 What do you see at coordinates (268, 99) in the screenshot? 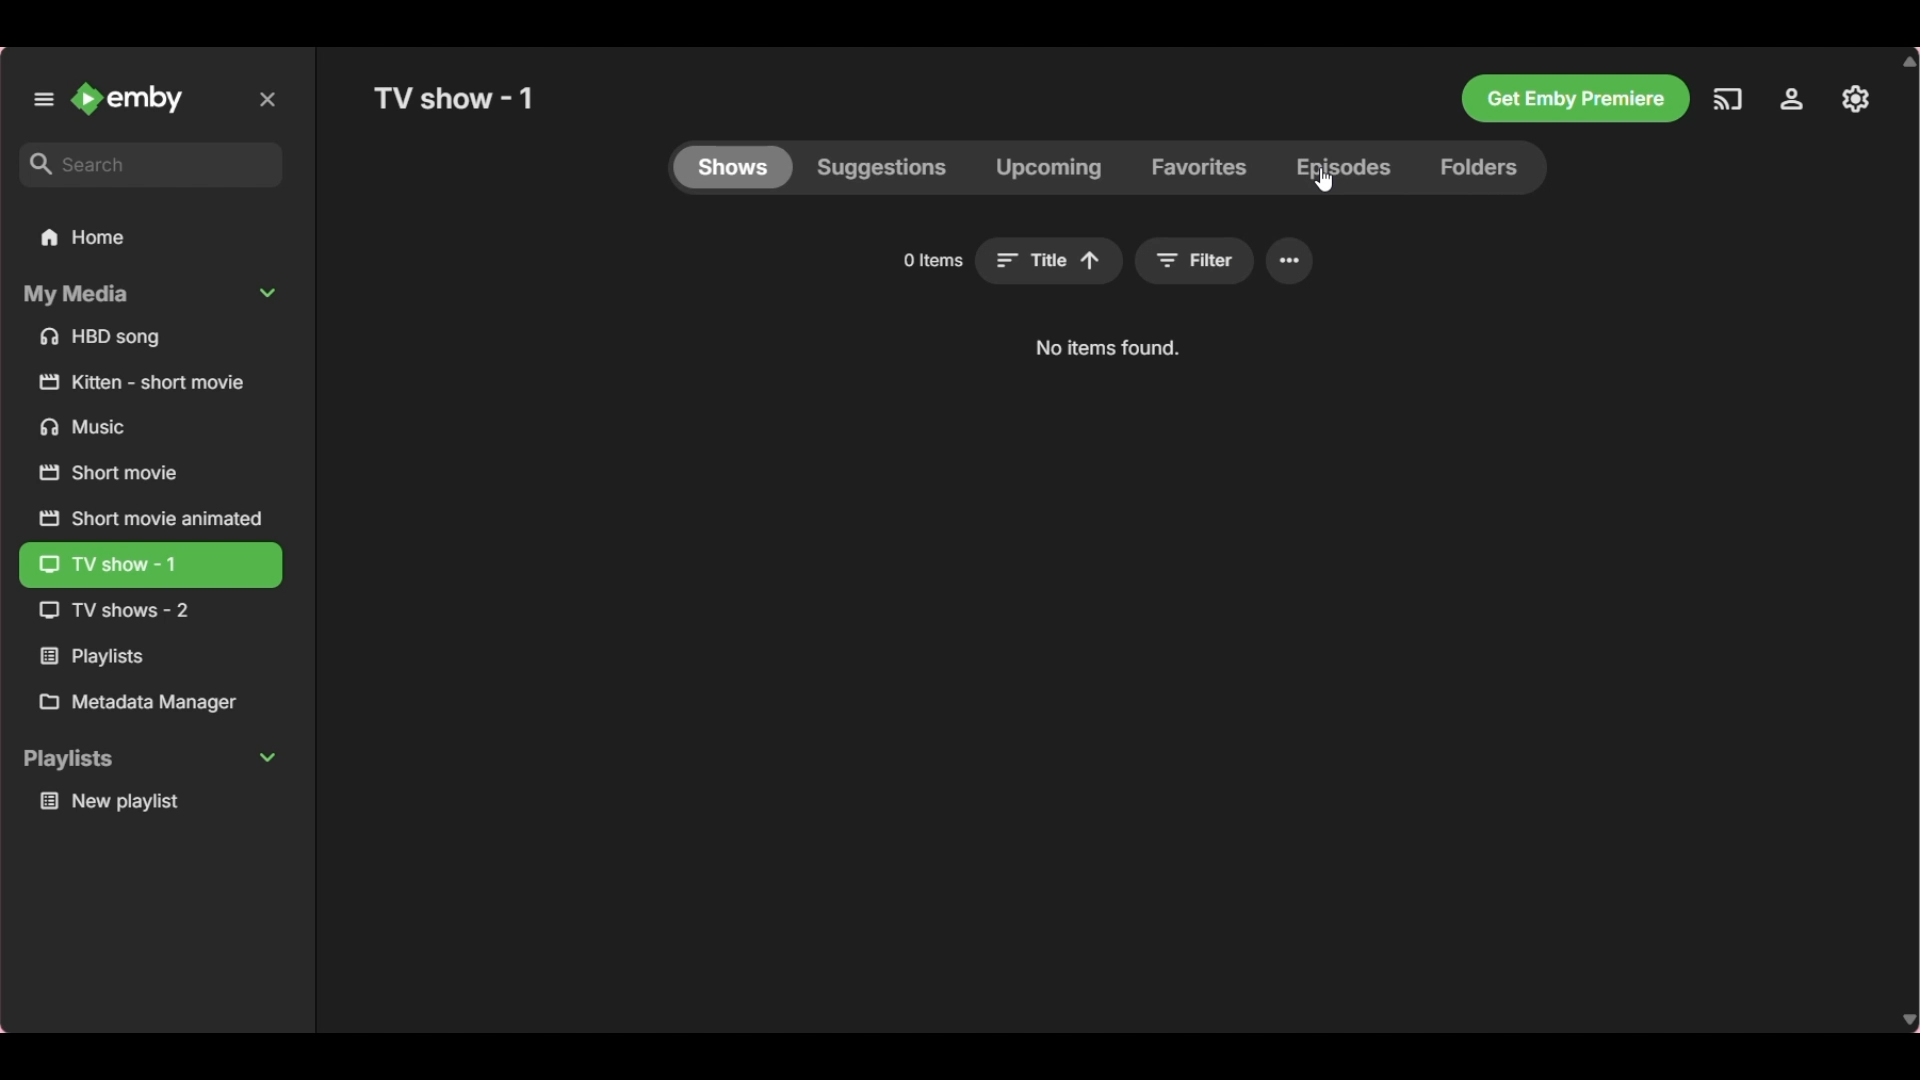
I see `Close` at bounding box center [268, 99].